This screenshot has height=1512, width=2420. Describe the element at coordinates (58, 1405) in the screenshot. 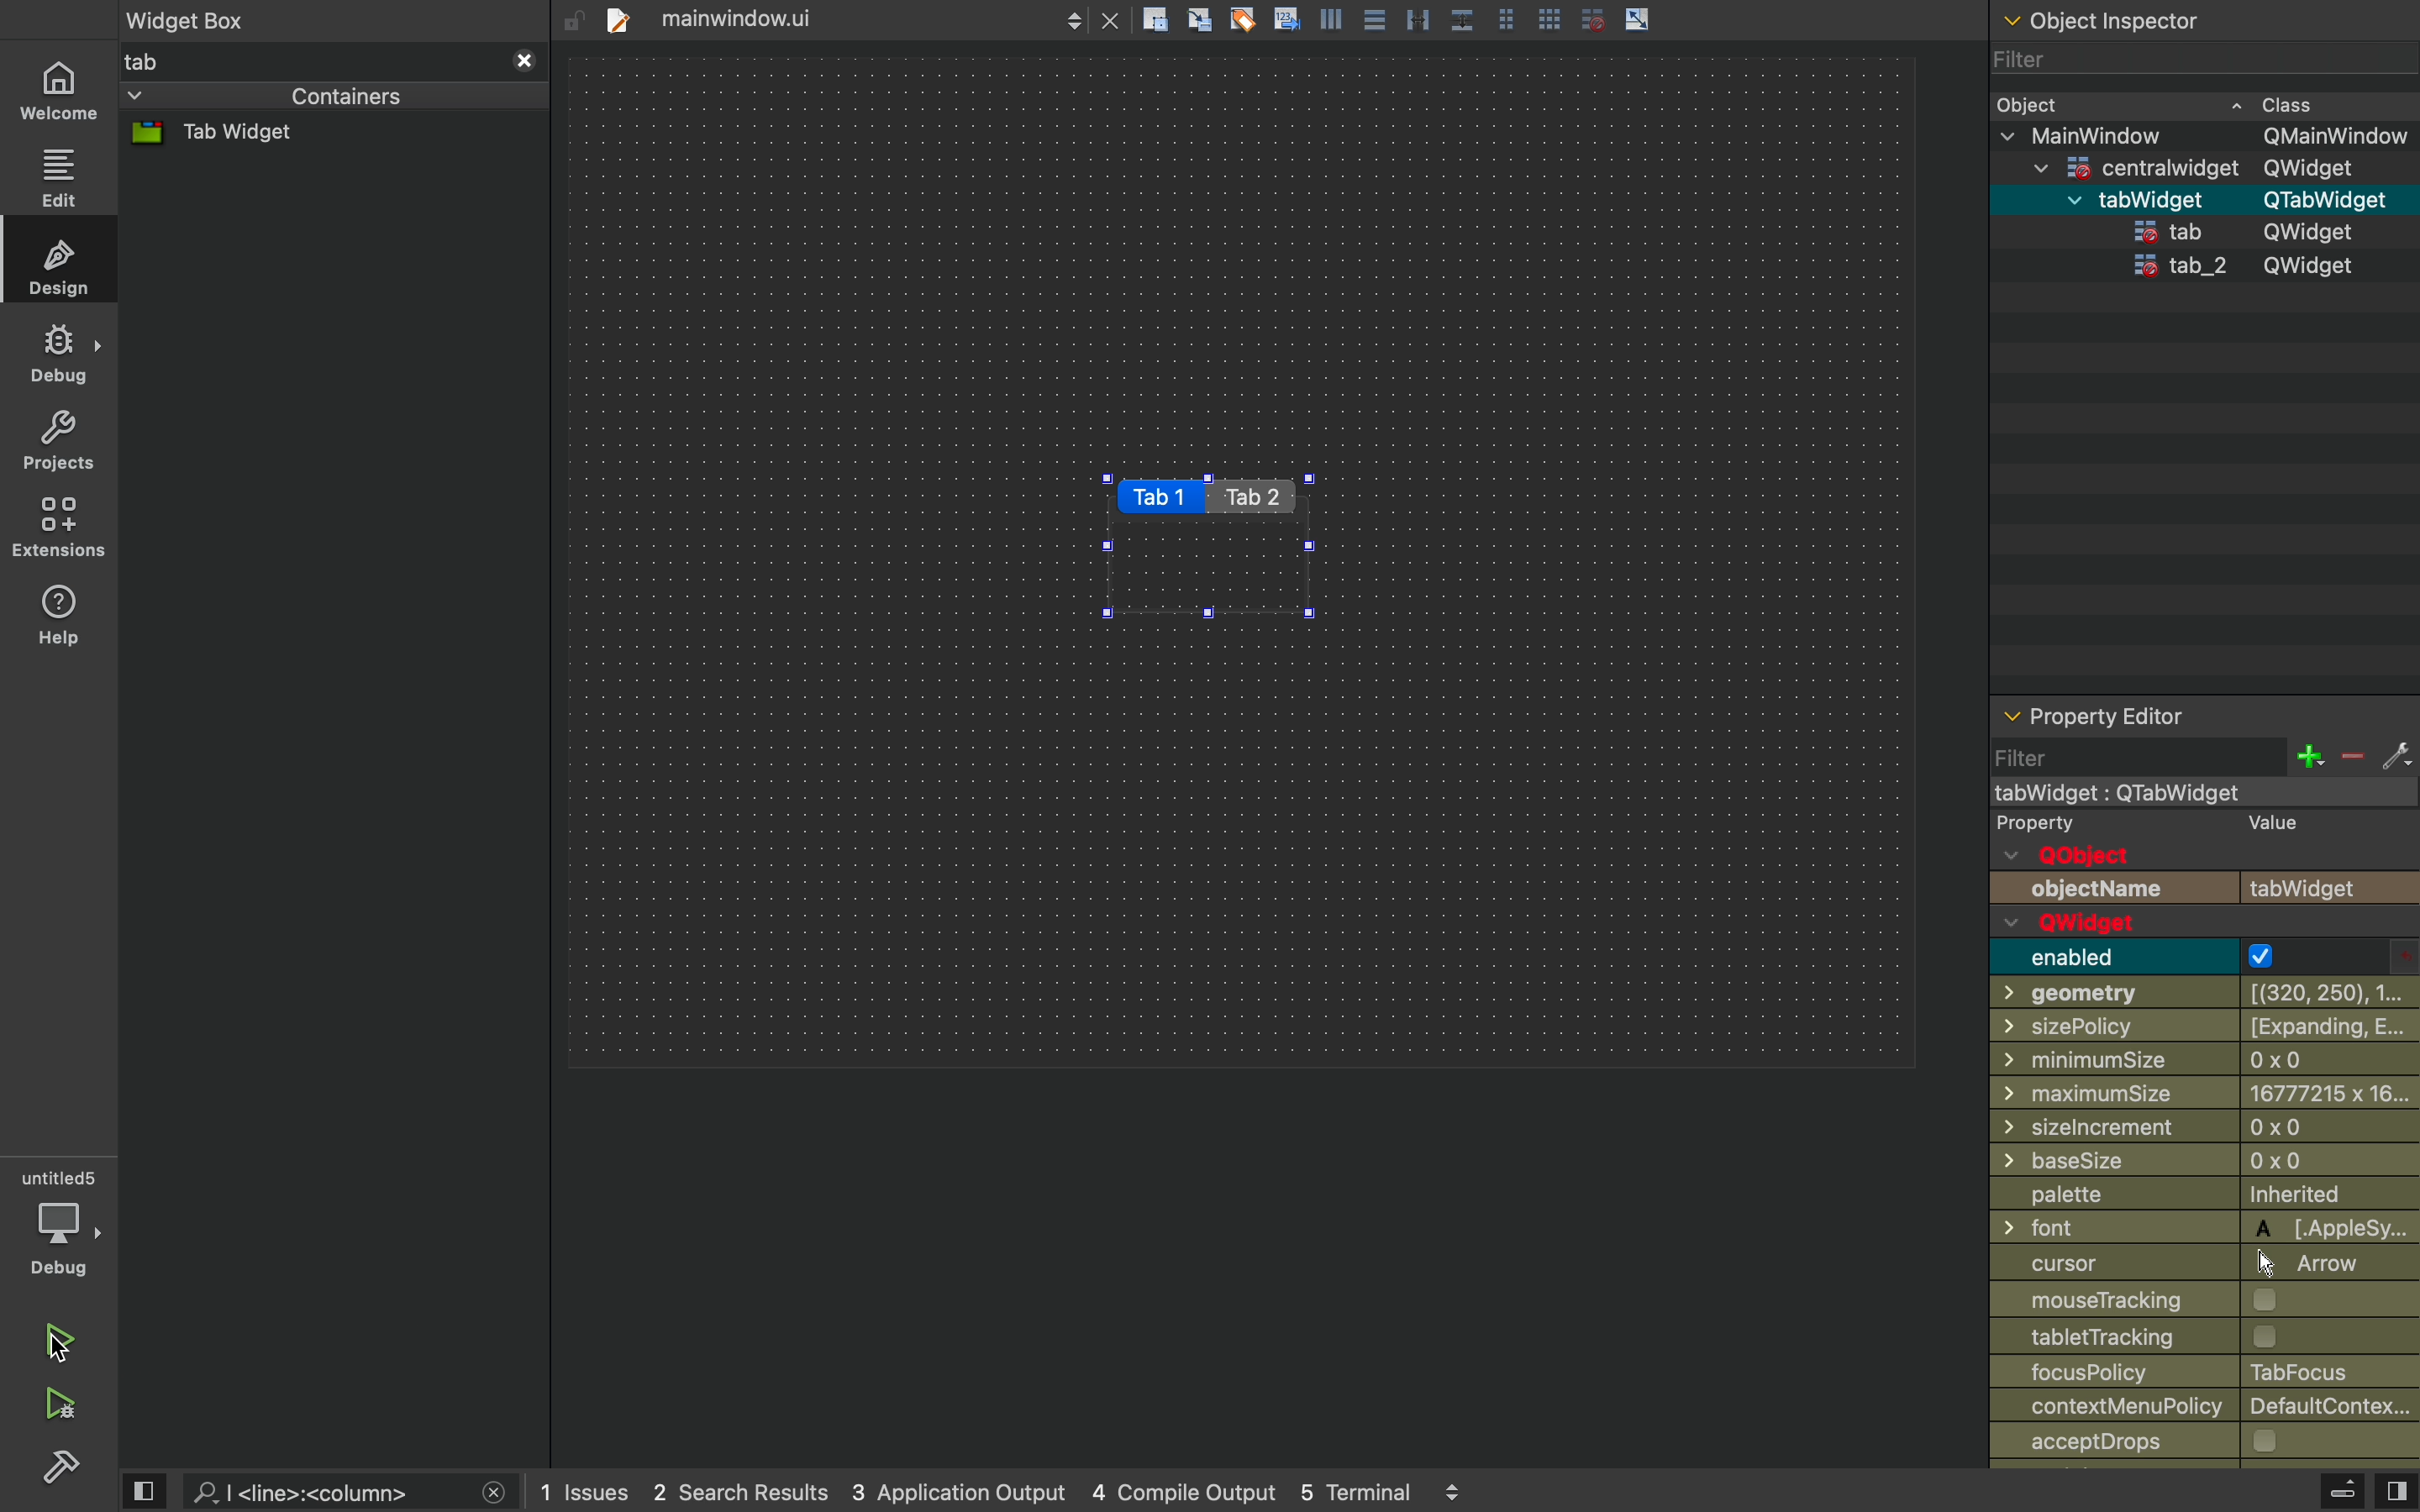

I see `run and debug` at that location.